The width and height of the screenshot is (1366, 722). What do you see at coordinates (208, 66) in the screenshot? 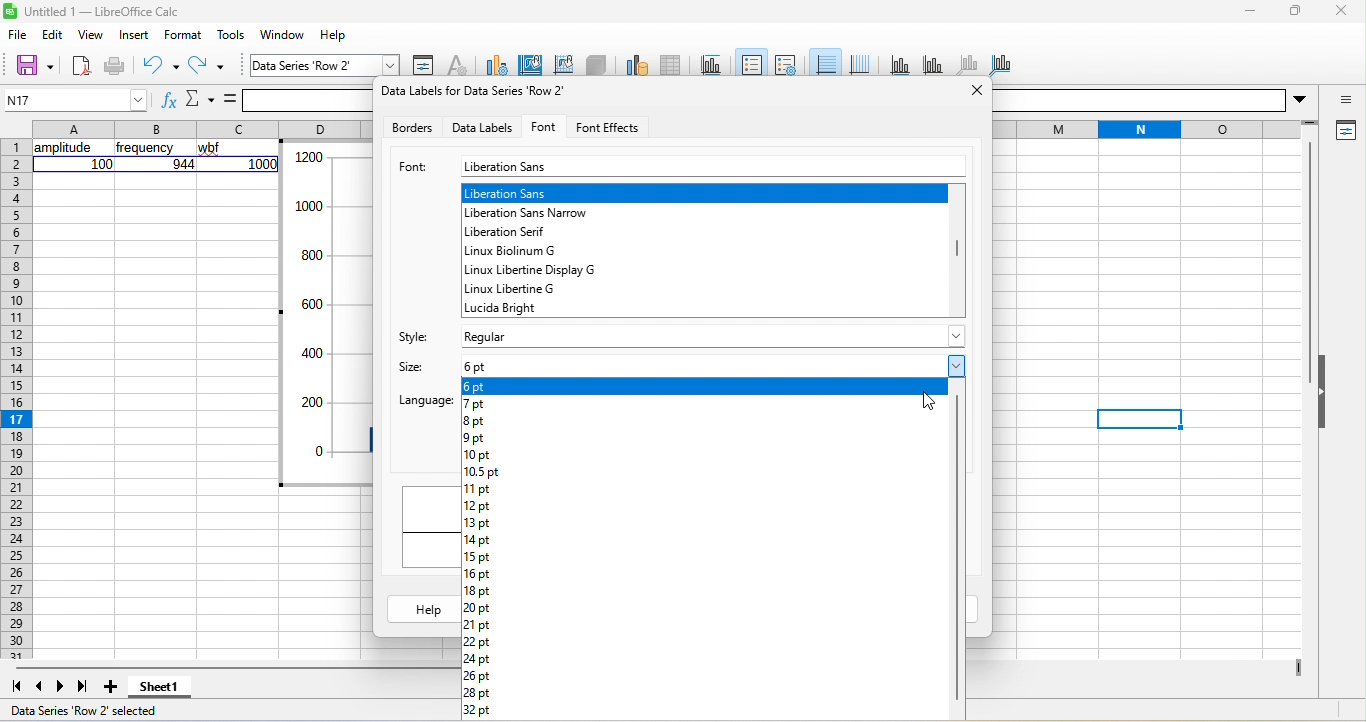
I see `redo` at bounding box center [208, 66].